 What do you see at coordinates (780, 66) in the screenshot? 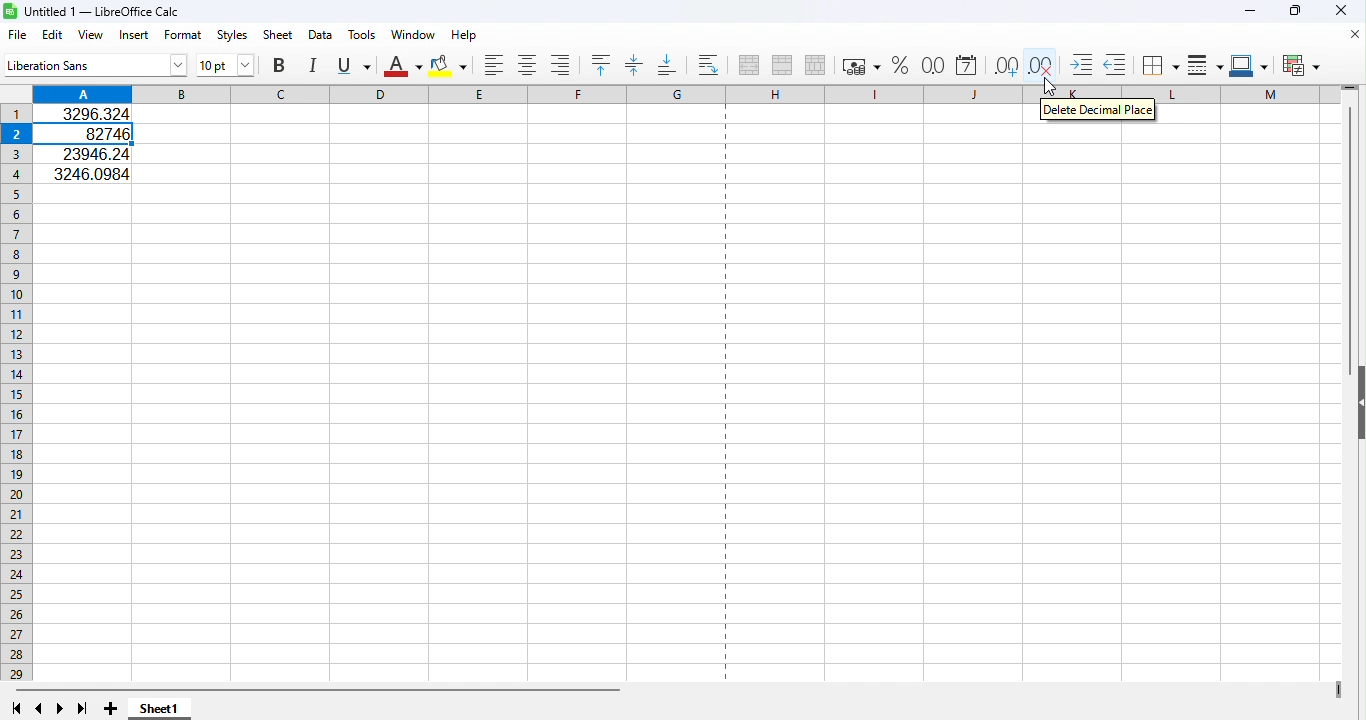
I see `Merge cells` at bounding box center [780, 66].